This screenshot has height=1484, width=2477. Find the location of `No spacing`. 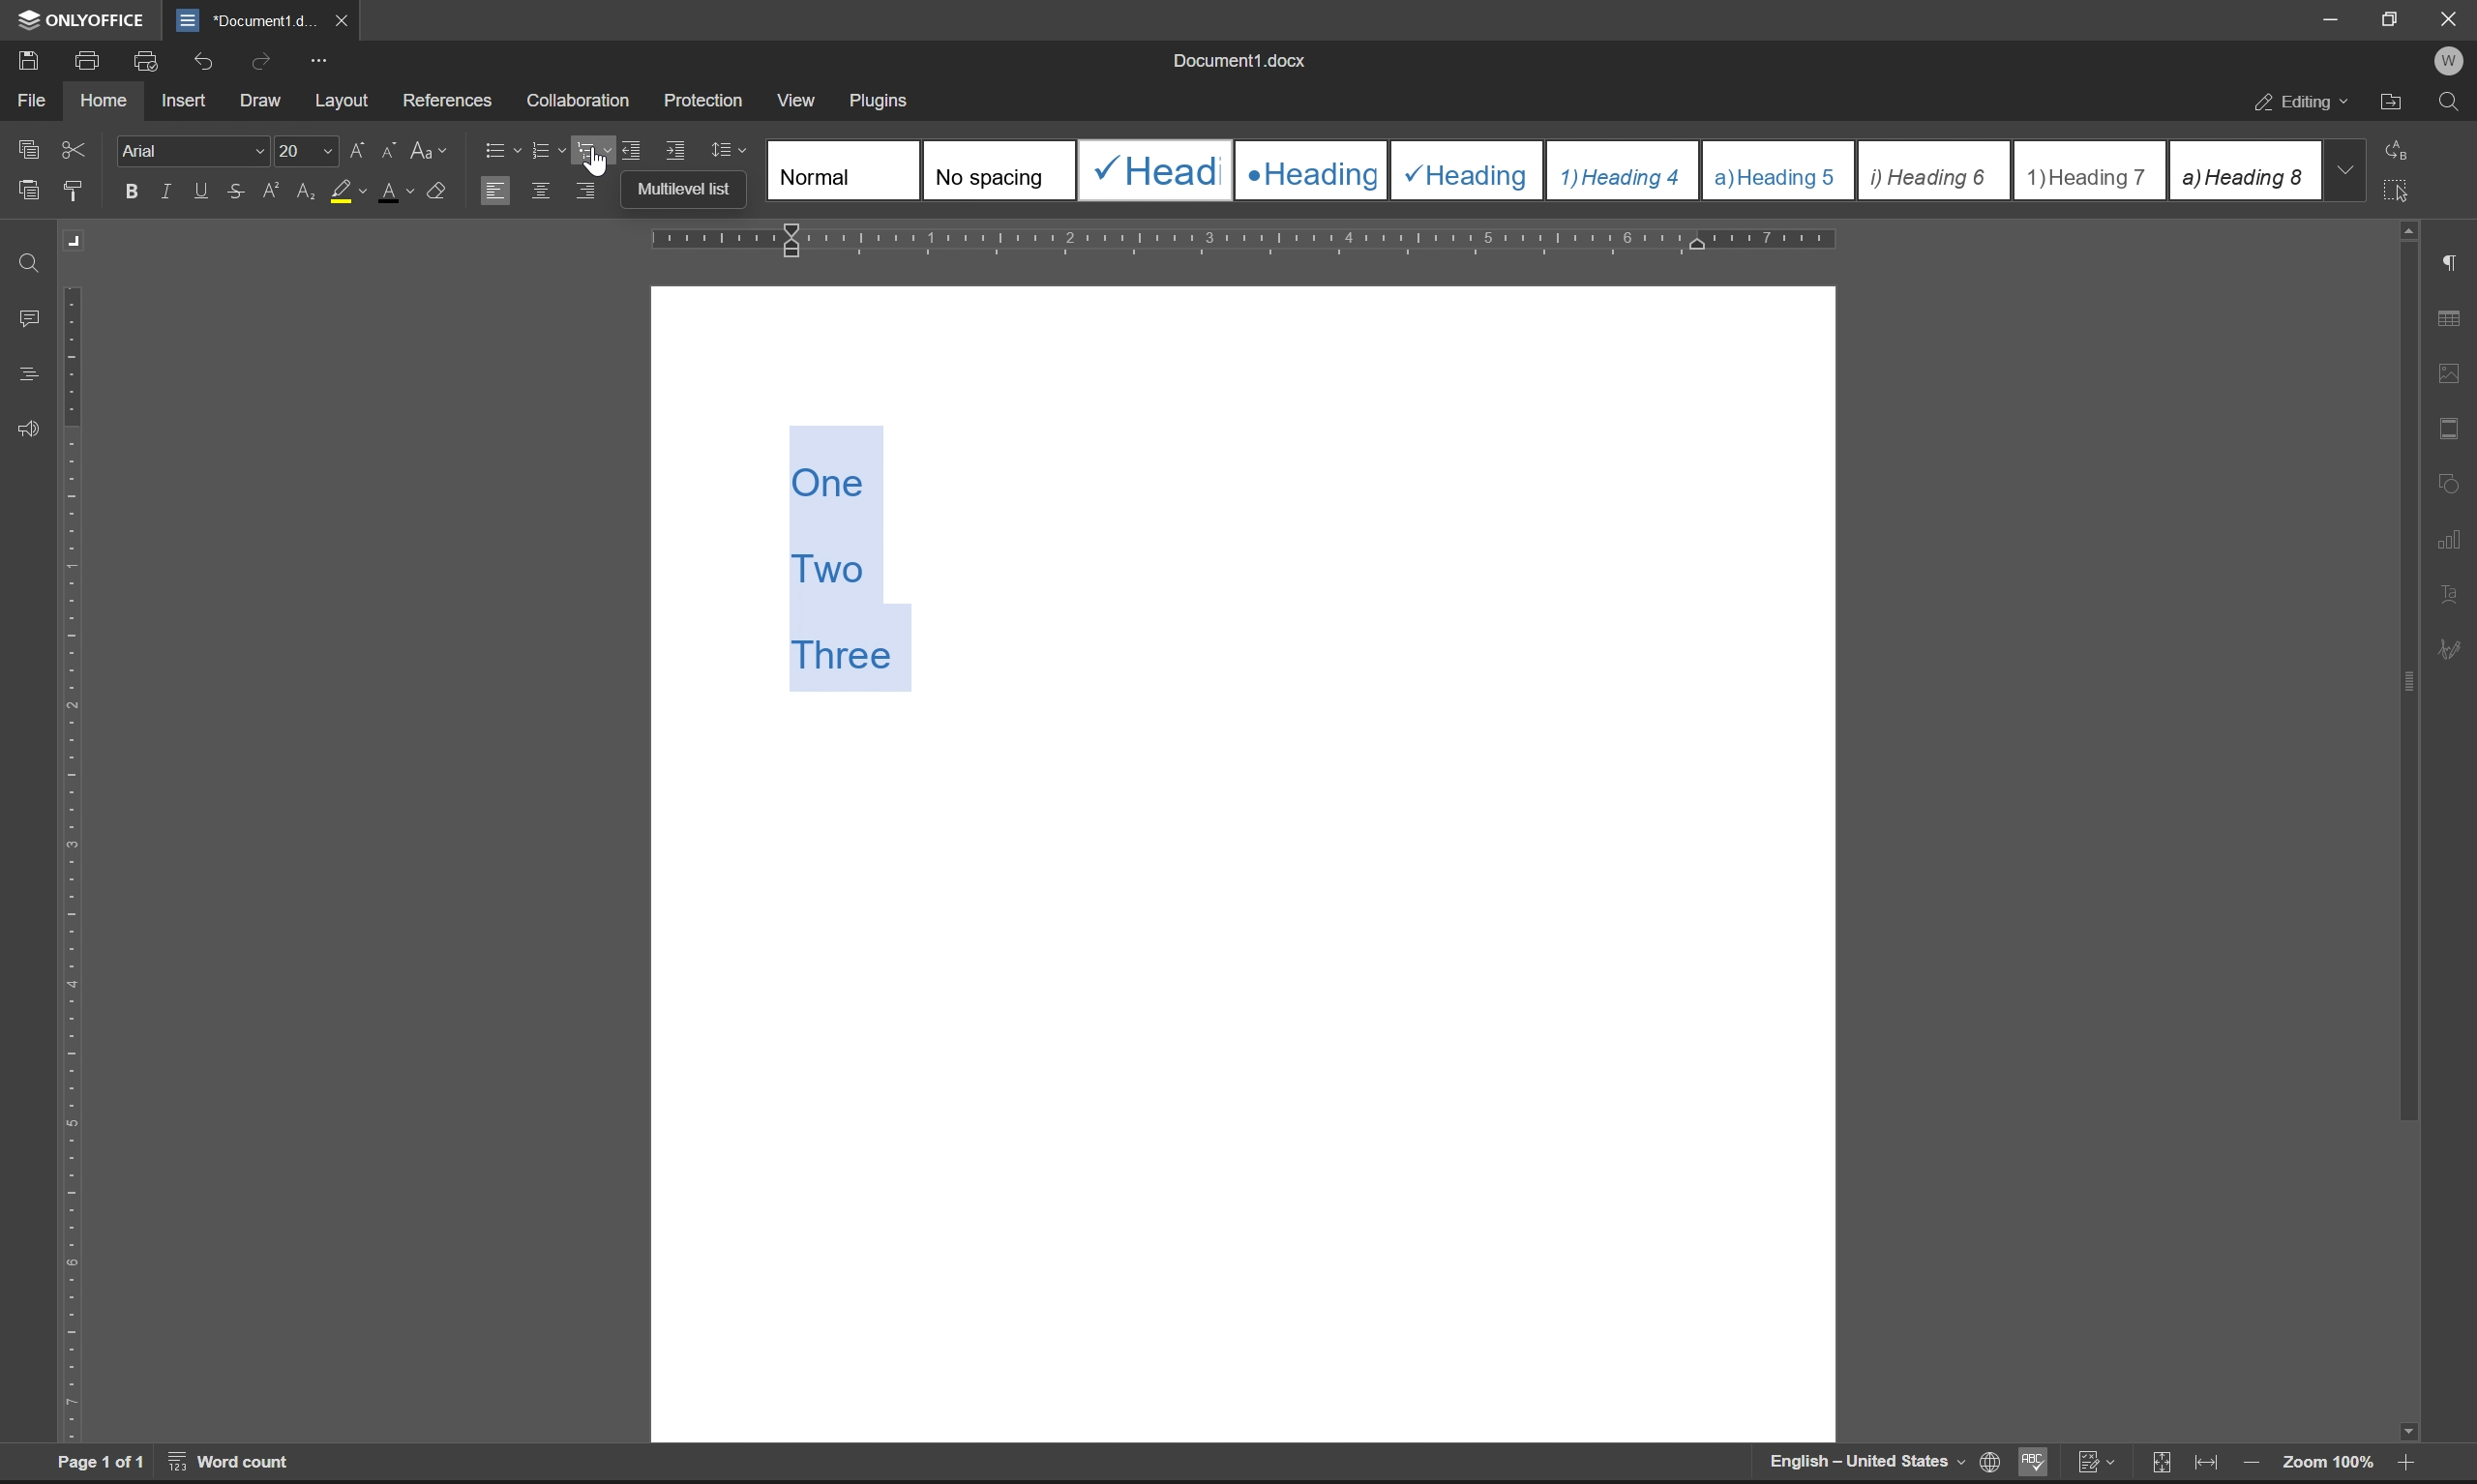

No spacing is located at coordinates (997, 170).